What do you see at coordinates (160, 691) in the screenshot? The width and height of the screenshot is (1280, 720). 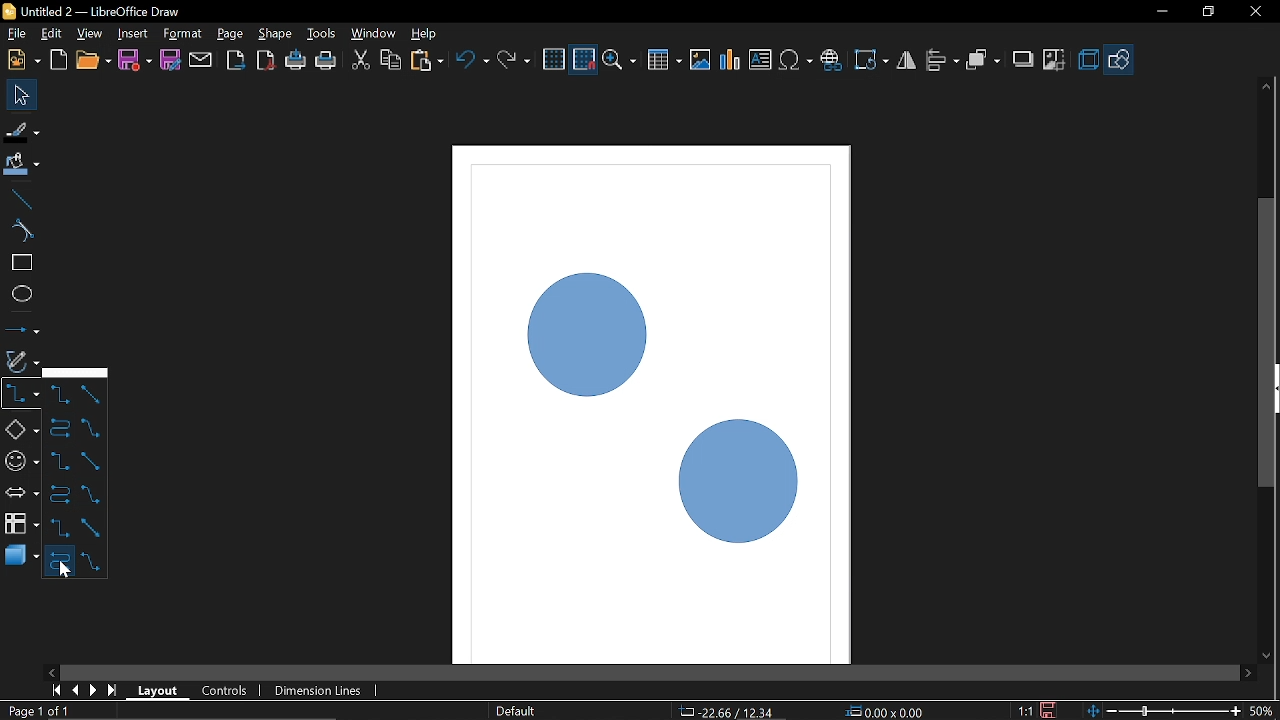 I see `Layout` at bounding box center [160, 691].